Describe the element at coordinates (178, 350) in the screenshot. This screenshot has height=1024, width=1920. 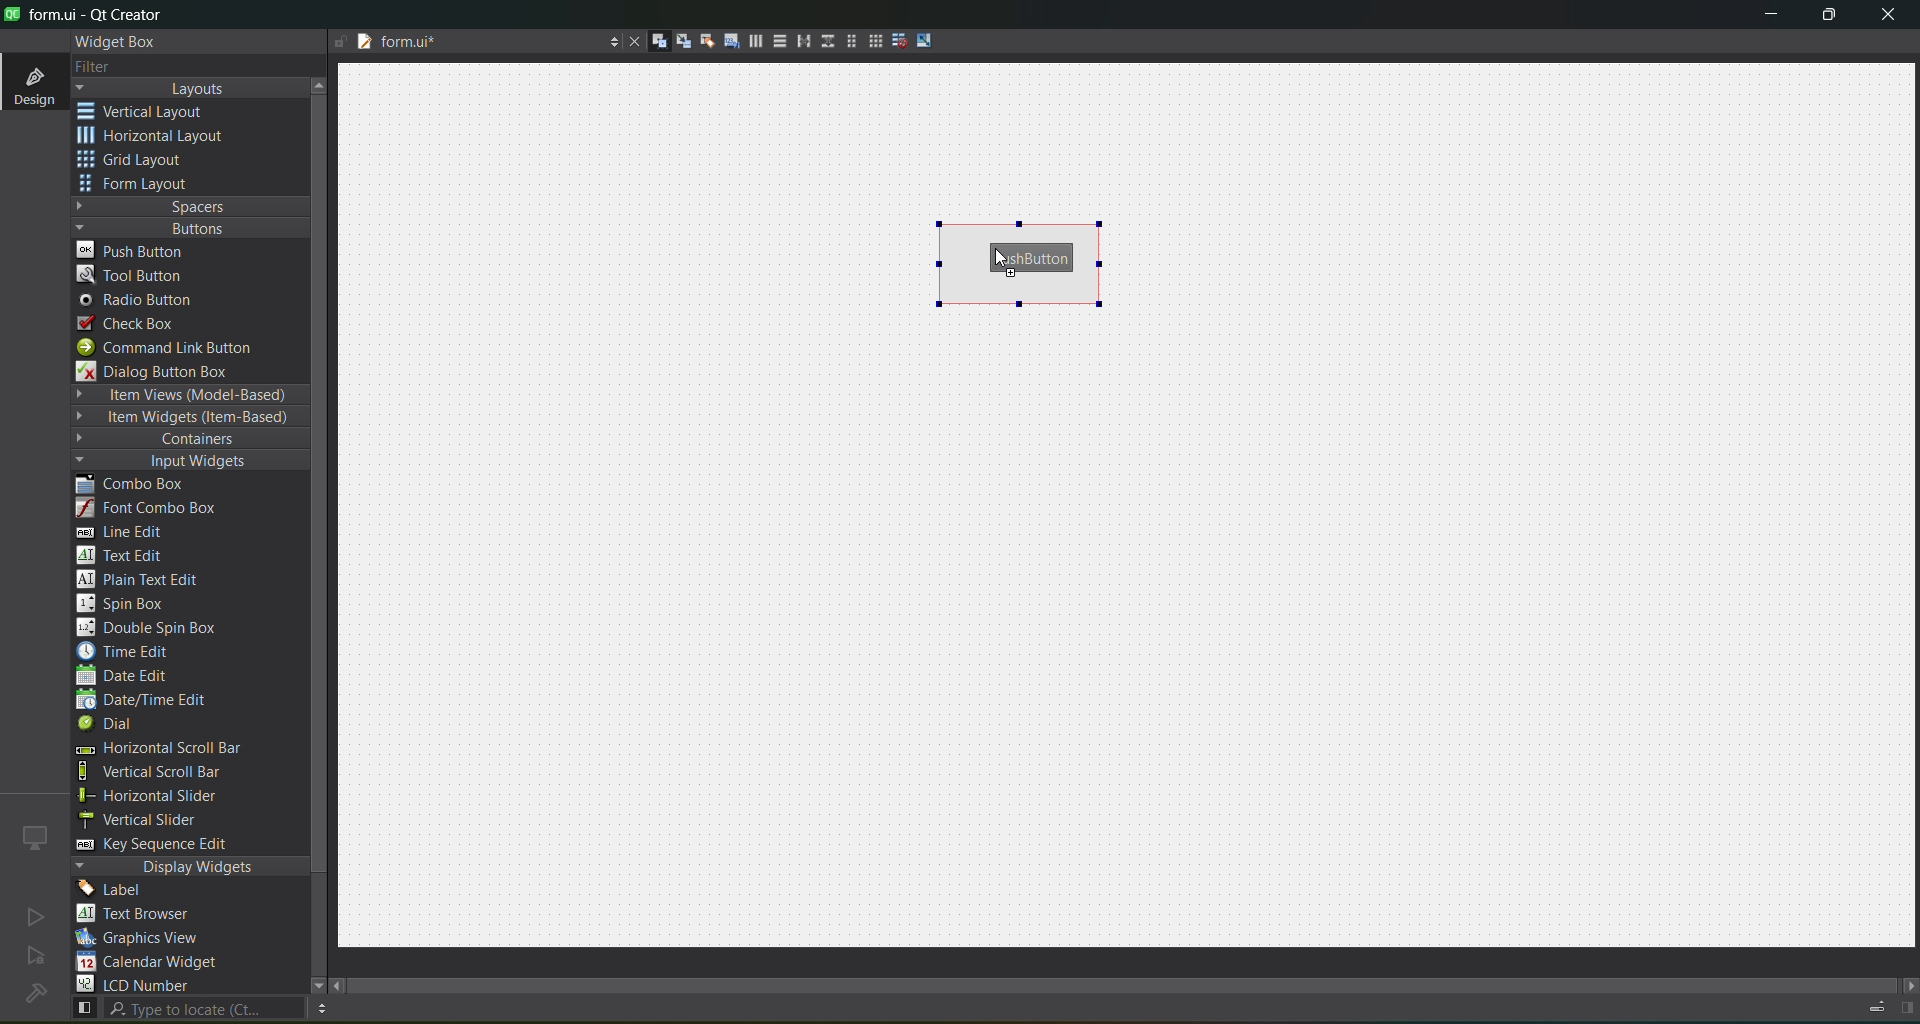
I see `command` at that location.